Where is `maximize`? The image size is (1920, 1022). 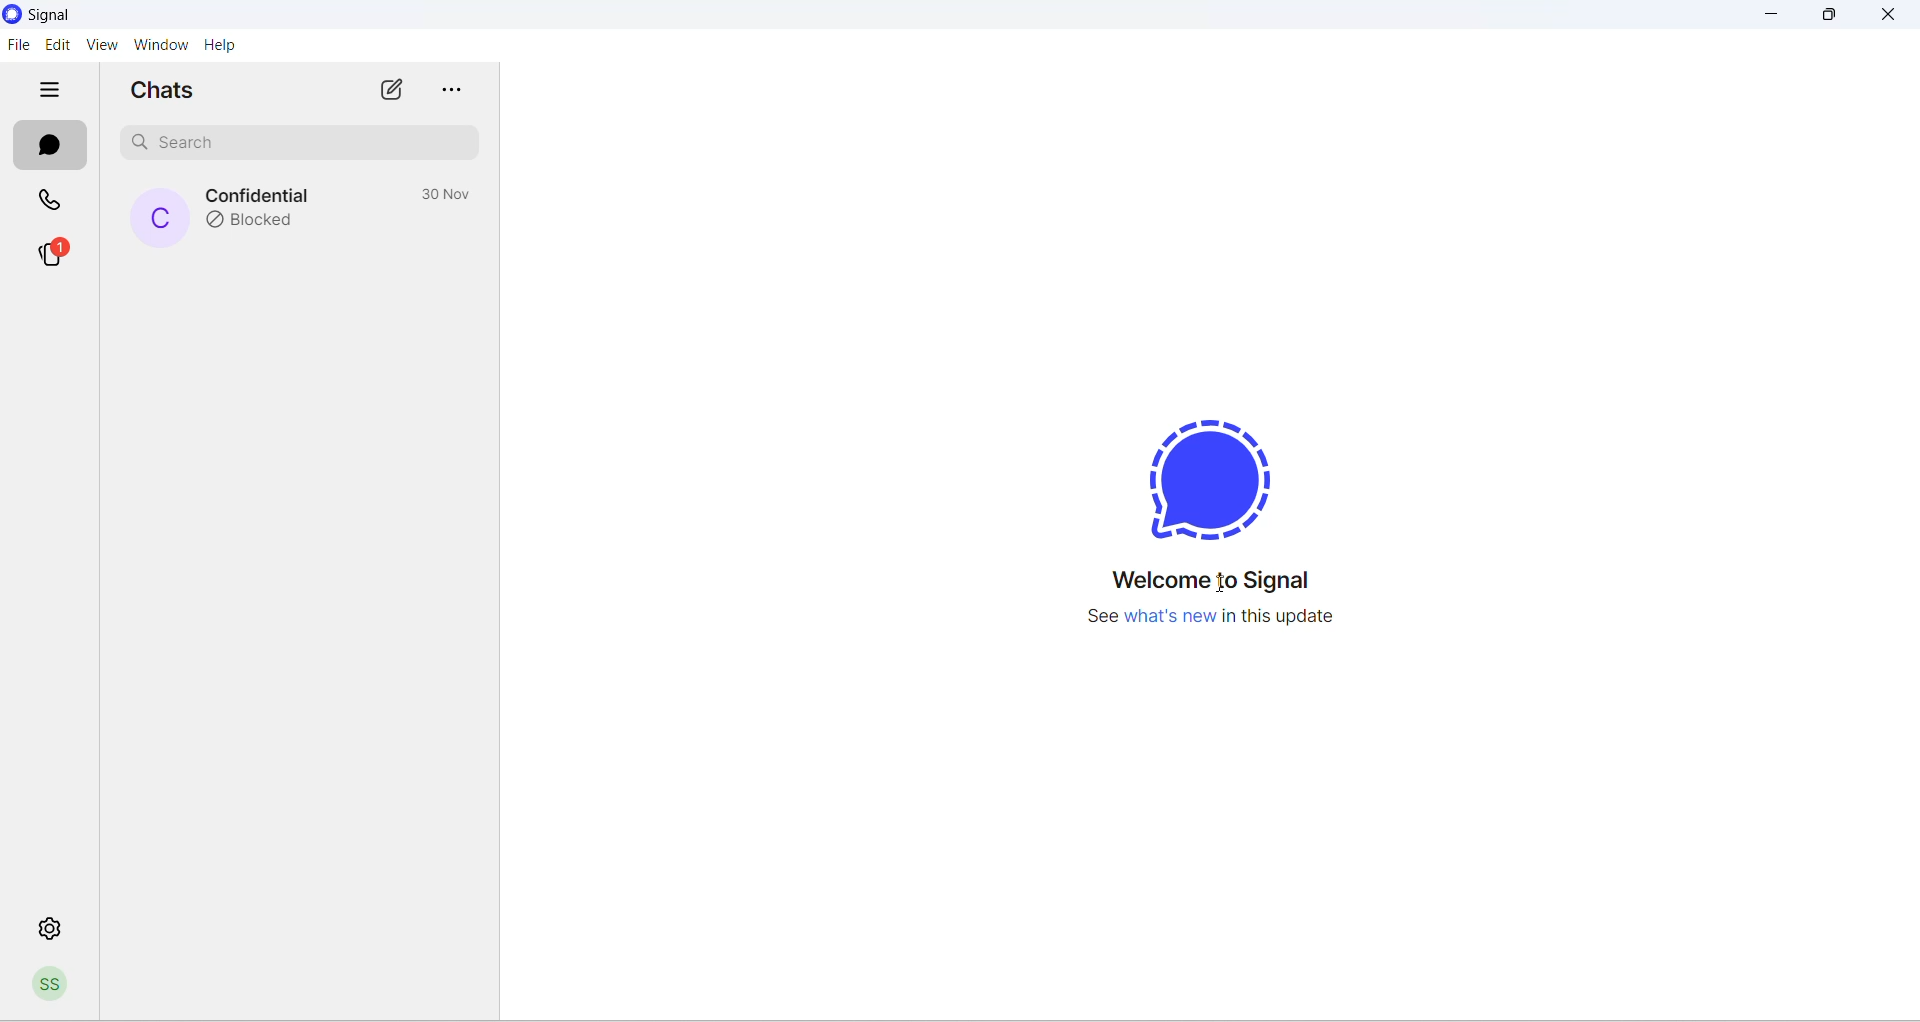
maximize is located at coordinates (1829, 18).